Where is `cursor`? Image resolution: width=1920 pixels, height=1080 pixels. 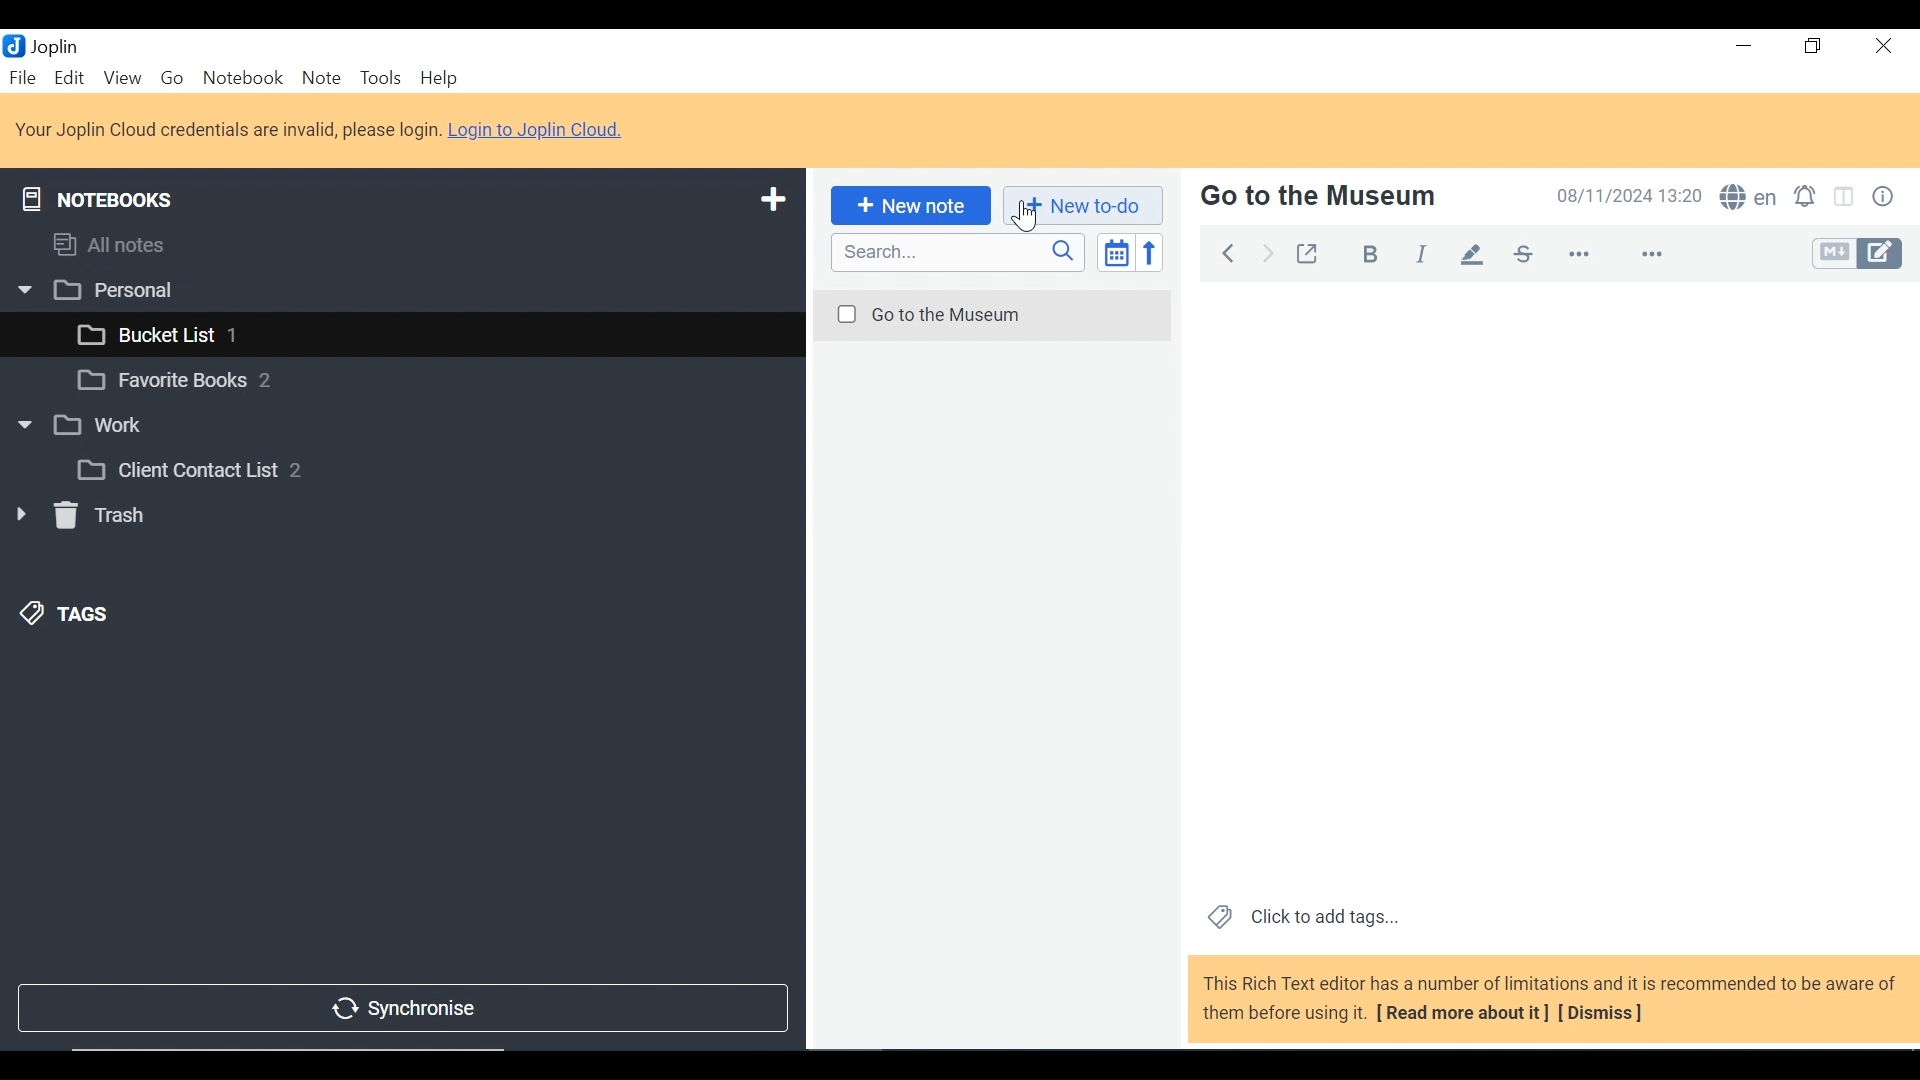
cursor is located at coordinates (1021, 218).